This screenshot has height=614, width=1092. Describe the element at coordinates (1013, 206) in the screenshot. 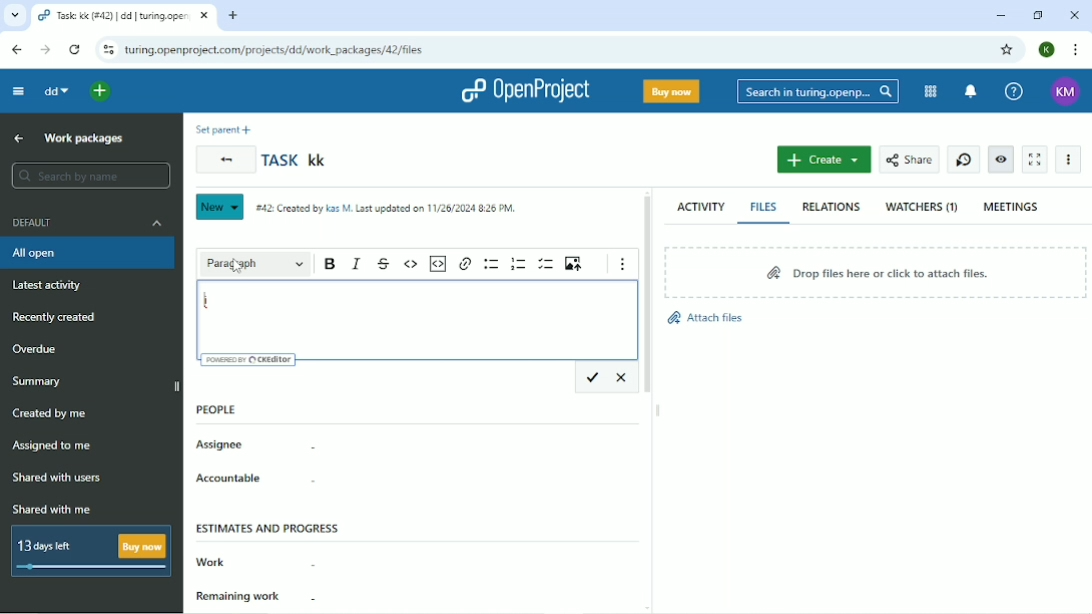

I see `Meetings` at that location.